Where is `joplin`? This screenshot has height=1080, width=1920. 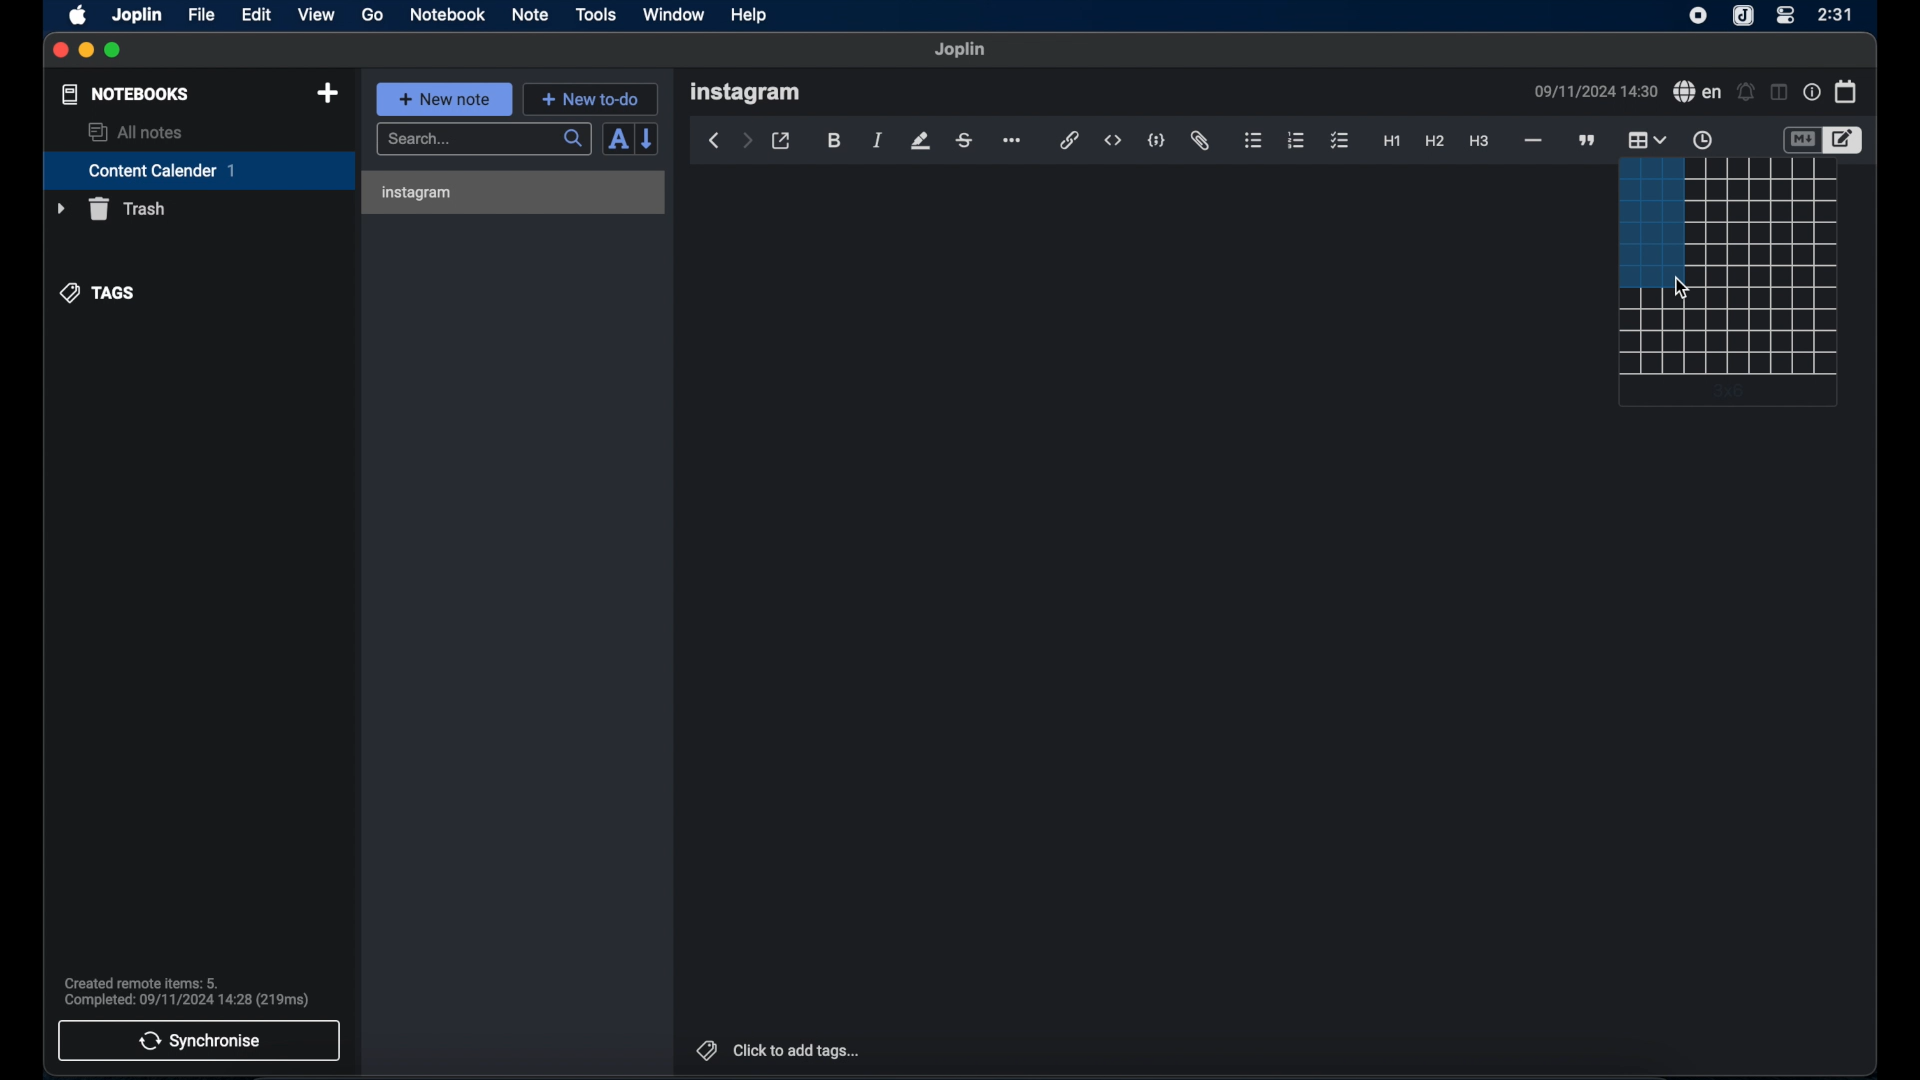
joplin is located at coordinates (137, 15).